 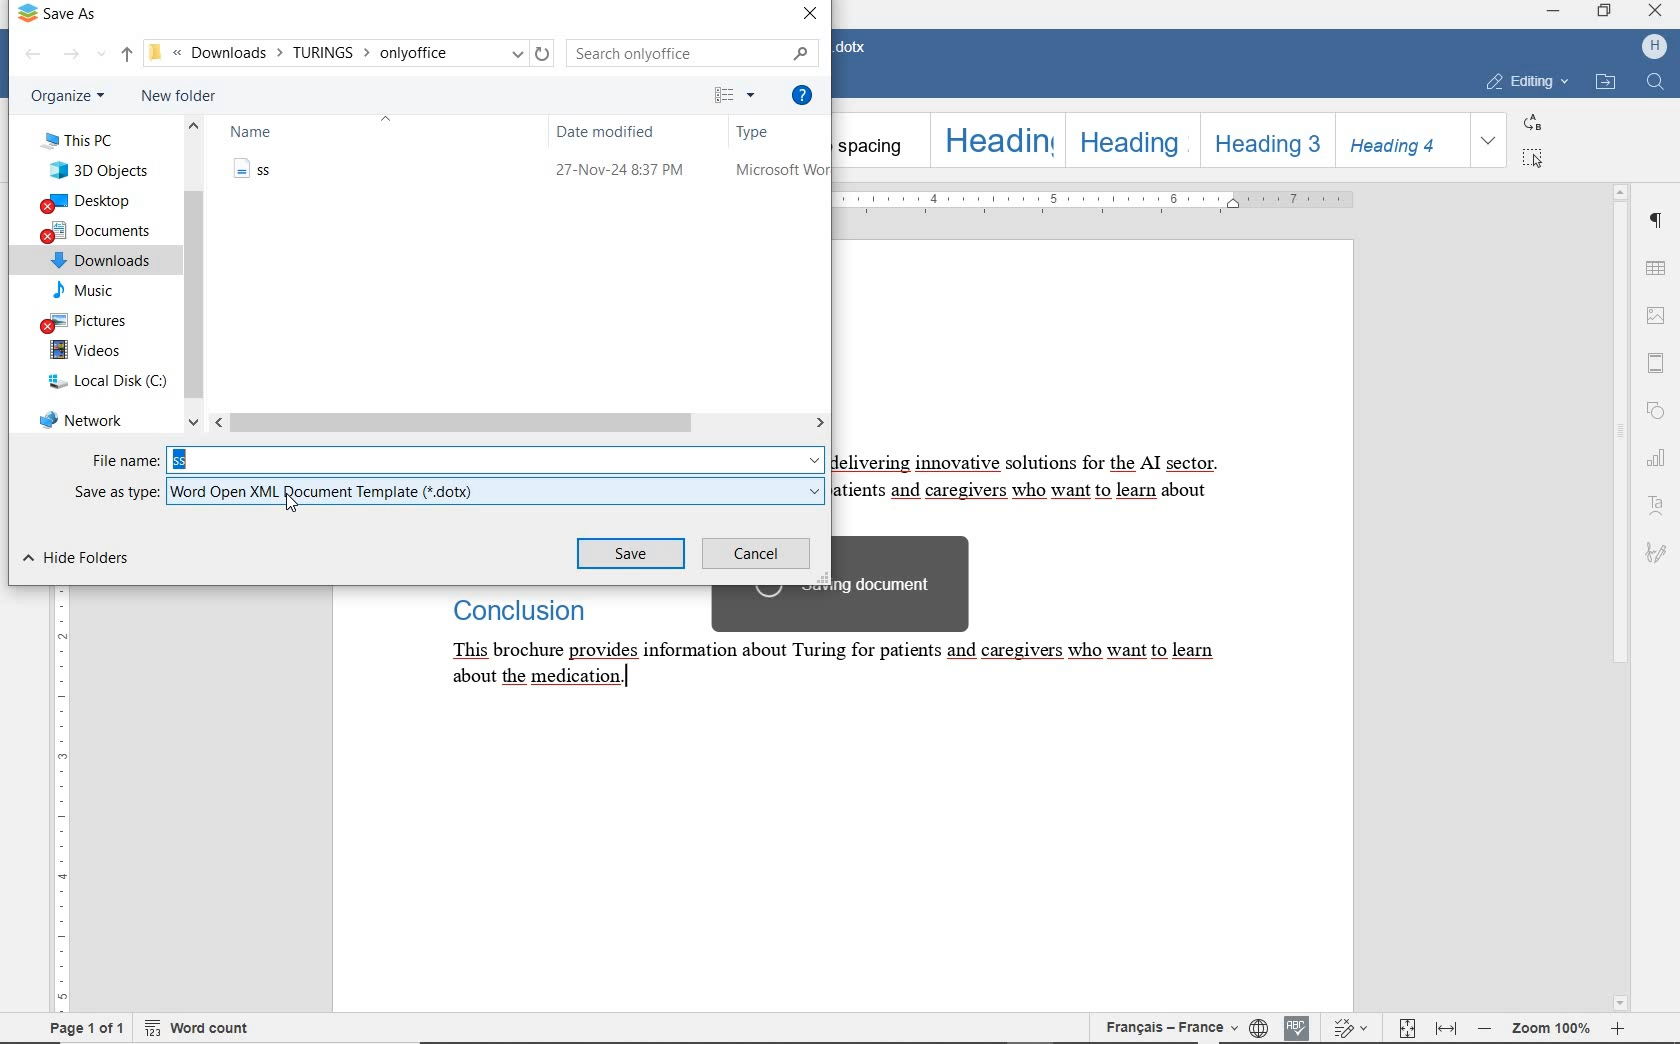 I want to click on SAVE AS TYPE, so click(x=118, y=493).